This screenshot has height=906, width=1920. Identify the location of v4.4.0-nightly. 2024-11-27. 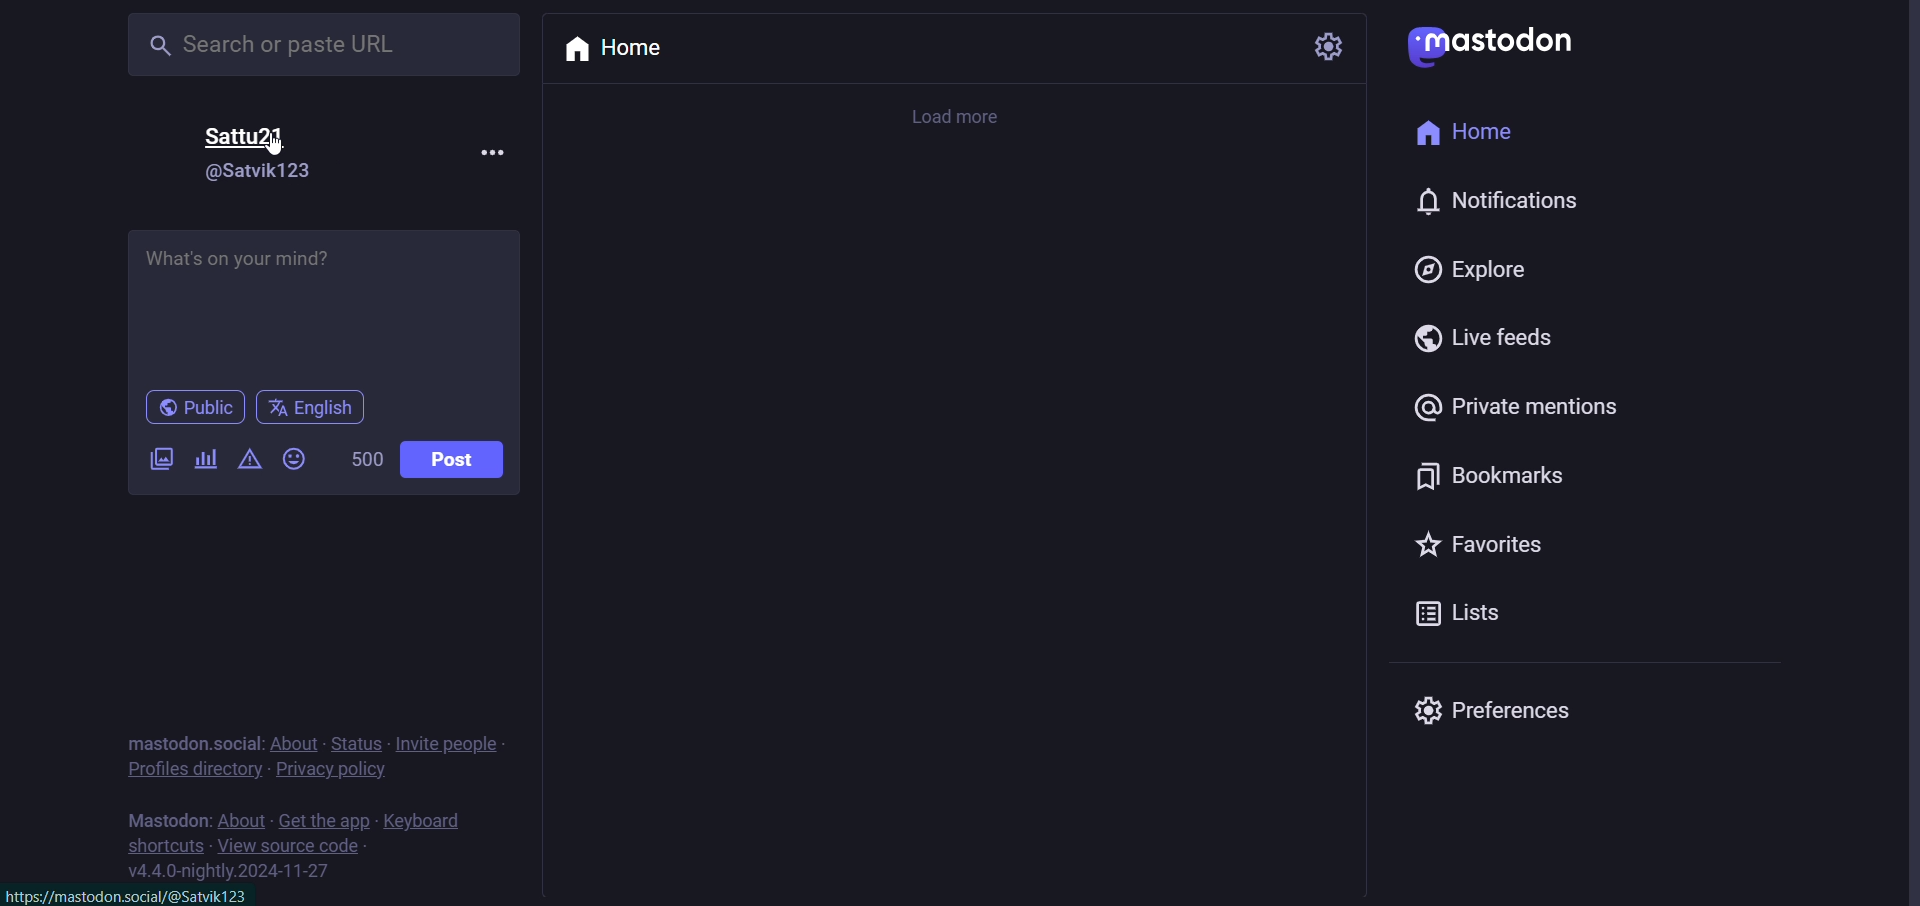
(228, 873).